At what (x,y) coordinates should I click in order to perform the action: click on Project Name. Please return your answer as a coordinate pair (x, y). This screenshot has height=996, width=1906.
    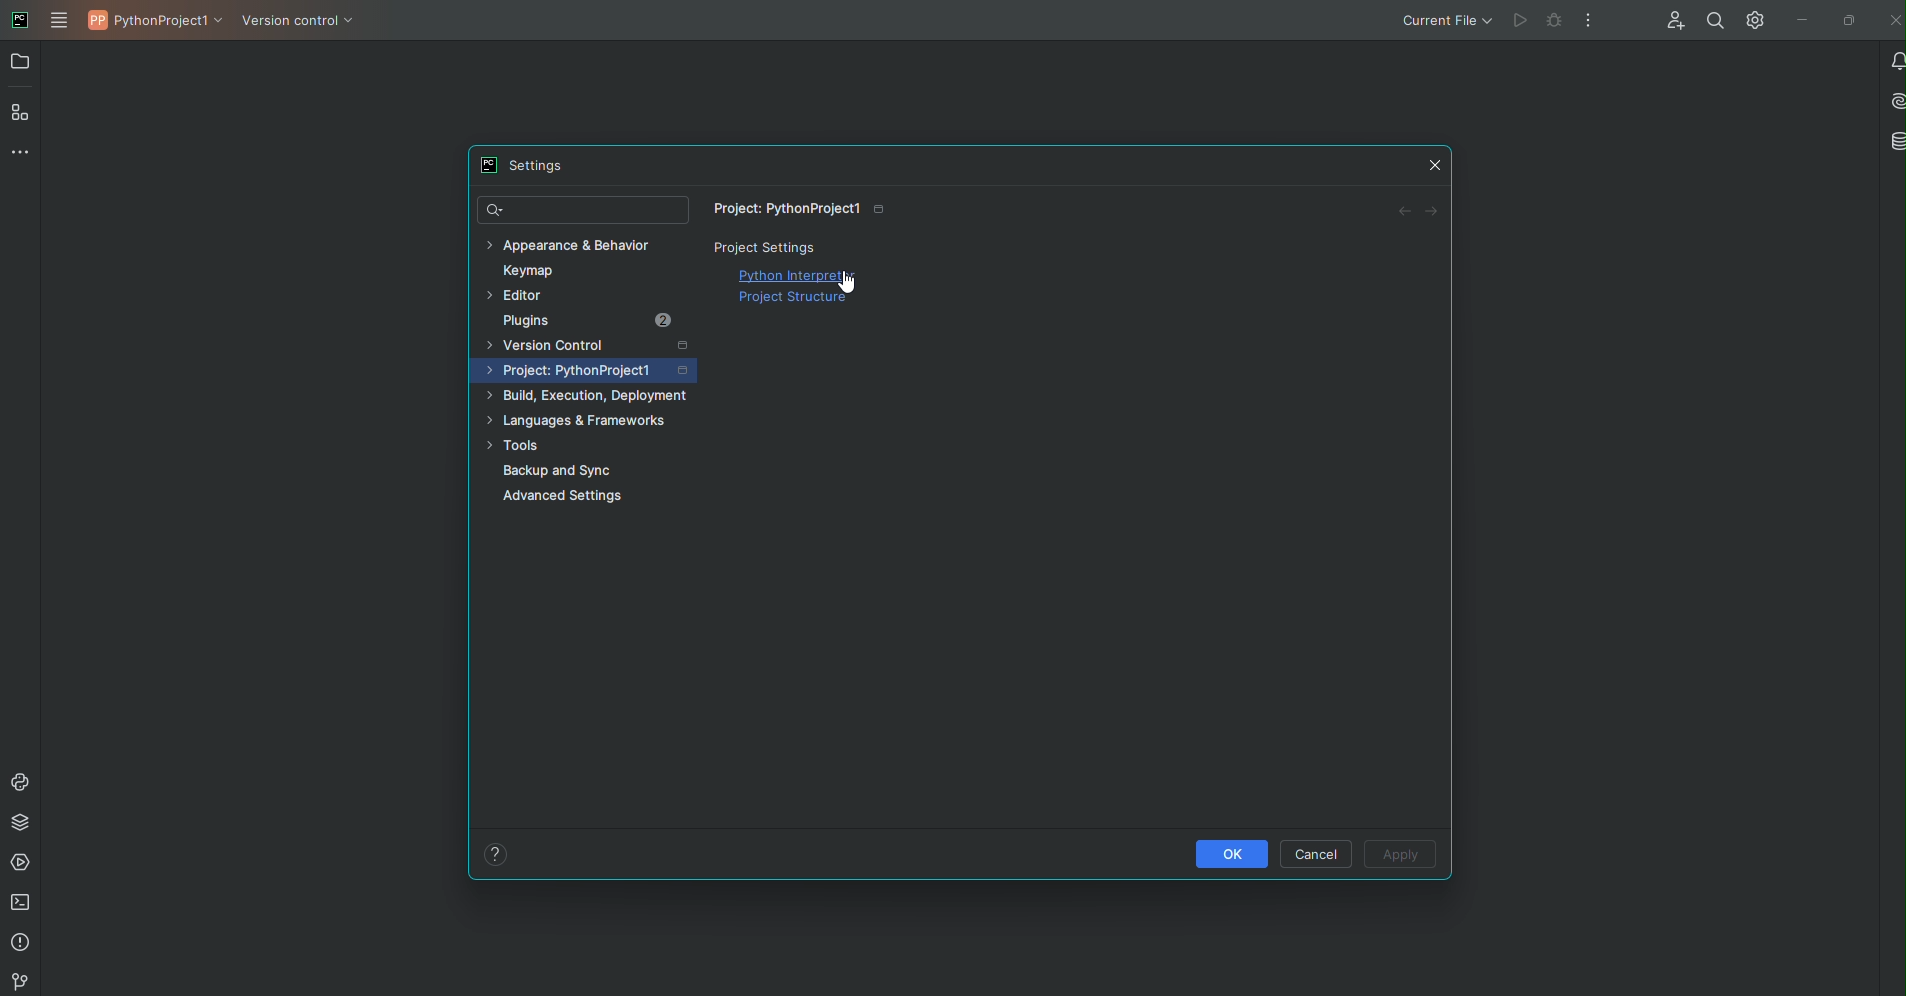
    Looking at the image, I should click on (801, 209).